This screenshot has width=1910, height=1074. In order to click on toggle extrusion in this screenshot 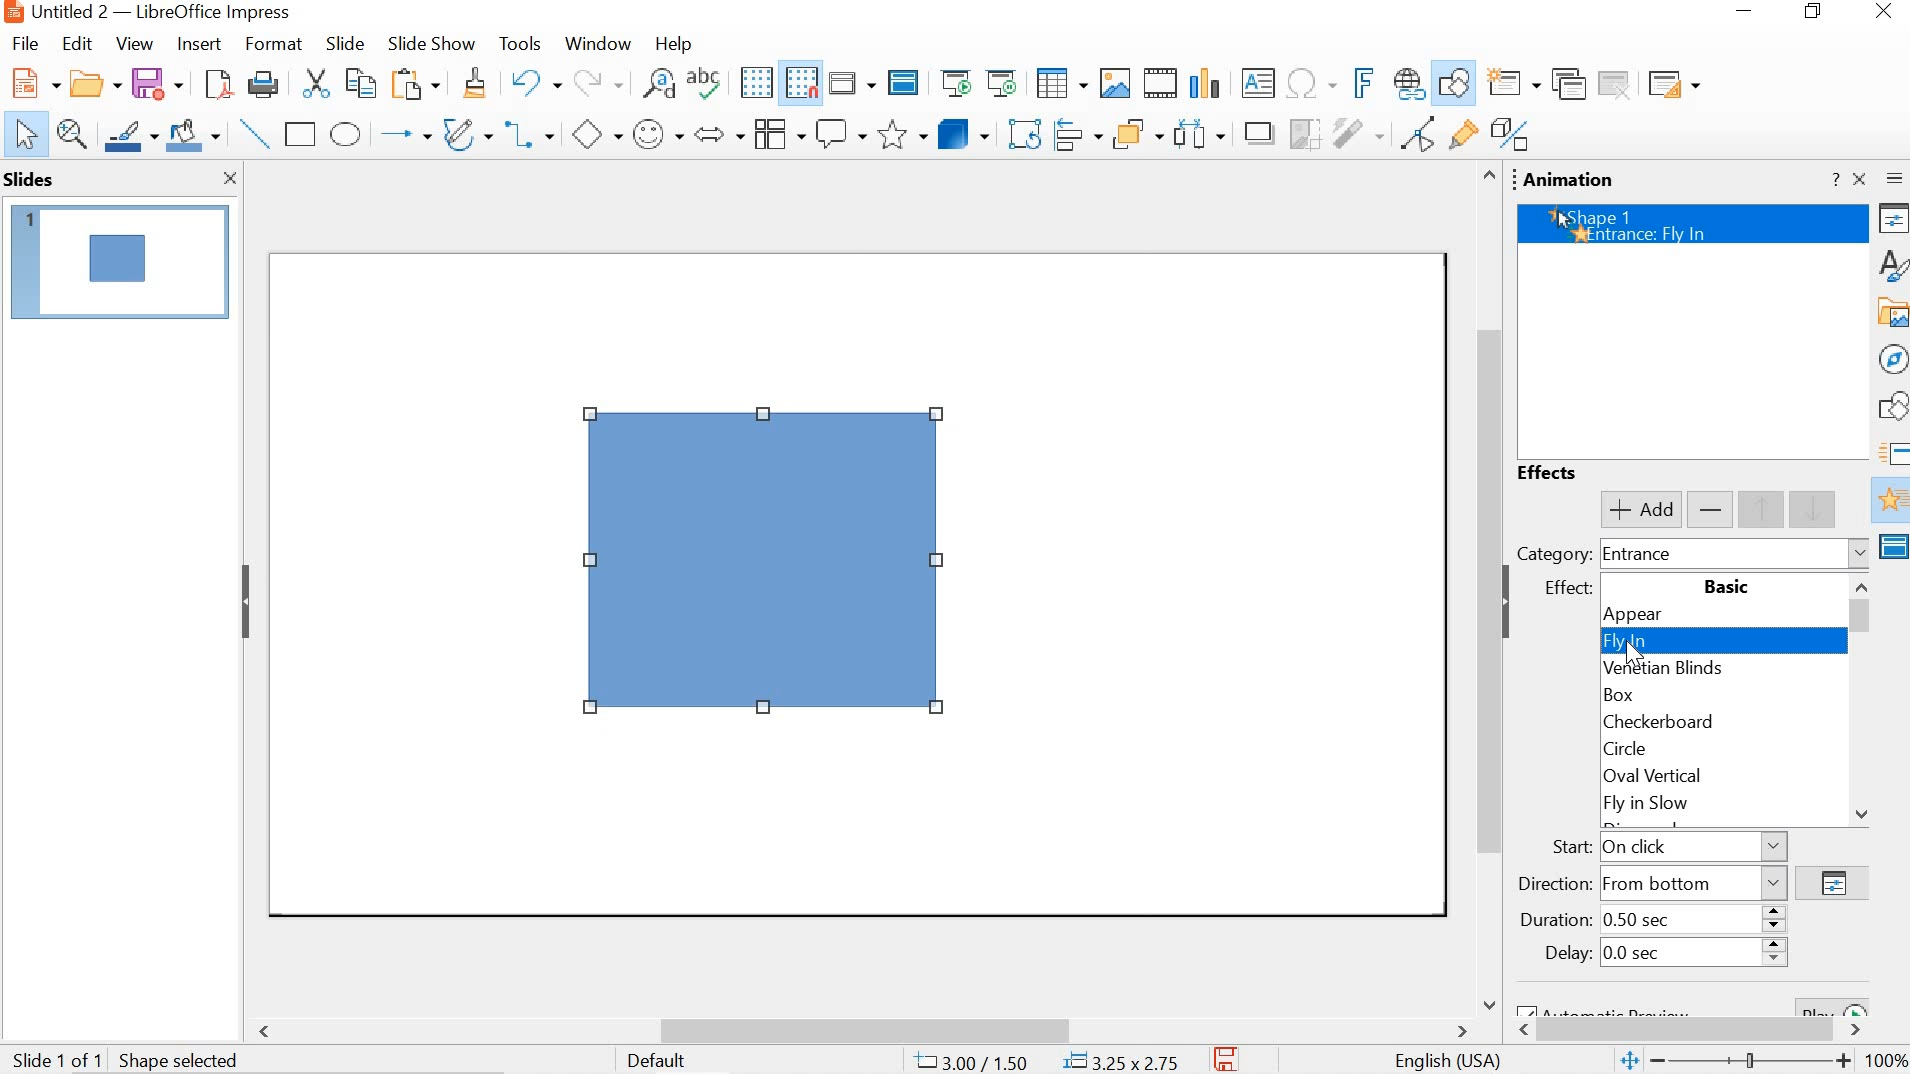, I will do `click(1512, 135)`.